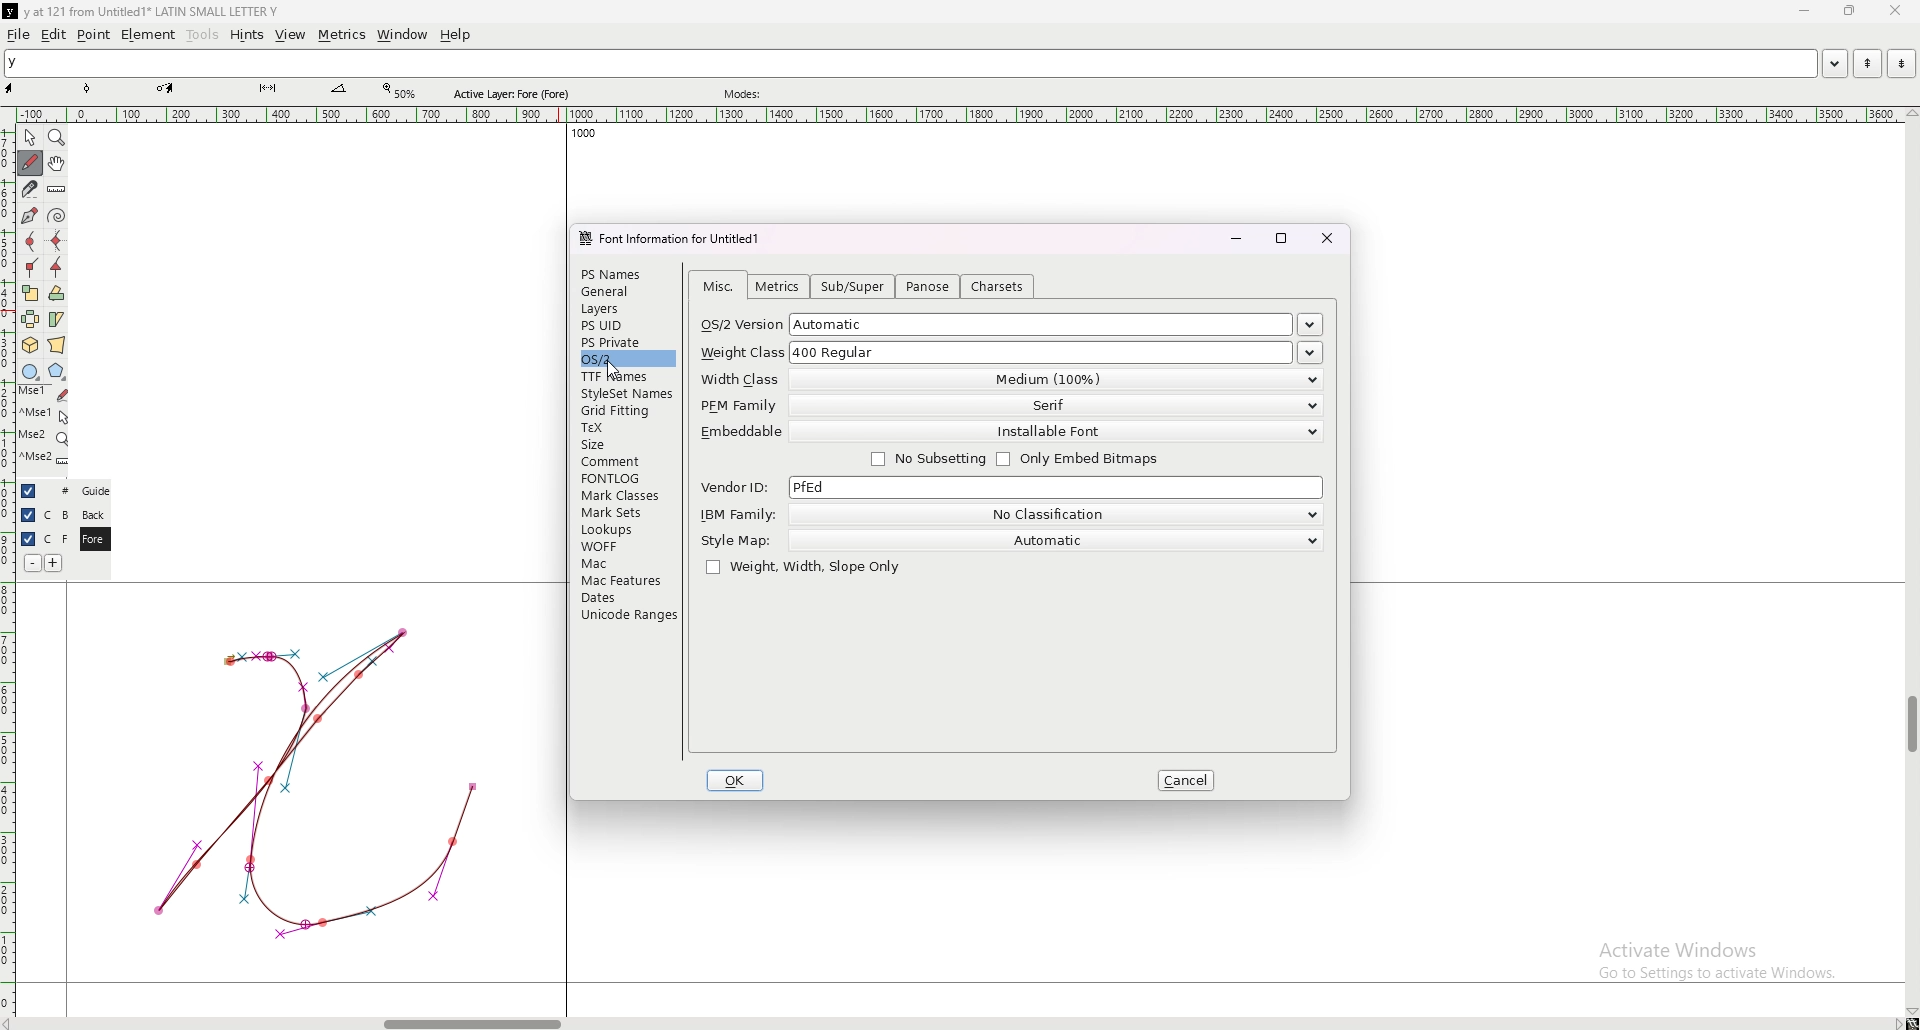  What do you see at coordinates (93, 540) in the screenshot?
I see `fore` at bounding box center [93, 540].